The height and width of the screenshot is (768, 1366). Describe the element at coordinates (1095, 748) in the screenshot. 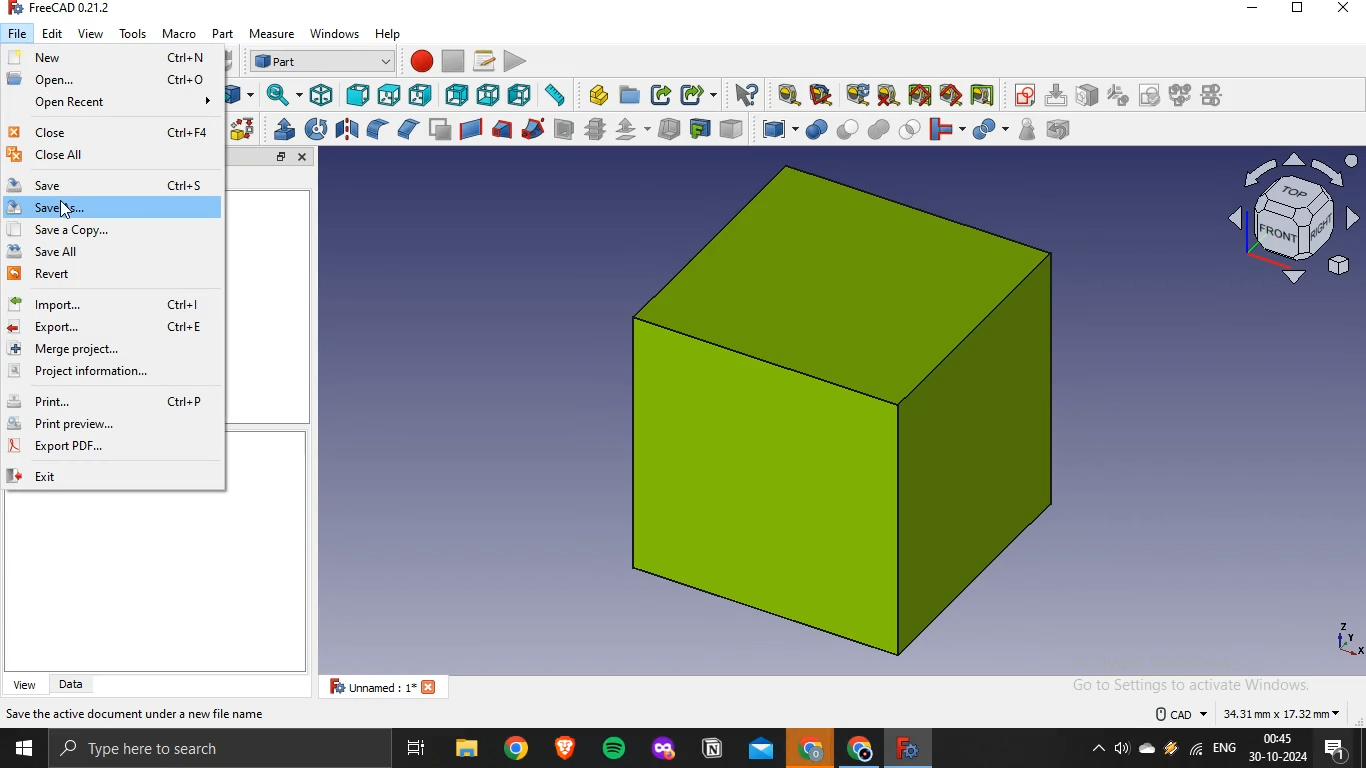

I see `show hidden icons ` at that location.